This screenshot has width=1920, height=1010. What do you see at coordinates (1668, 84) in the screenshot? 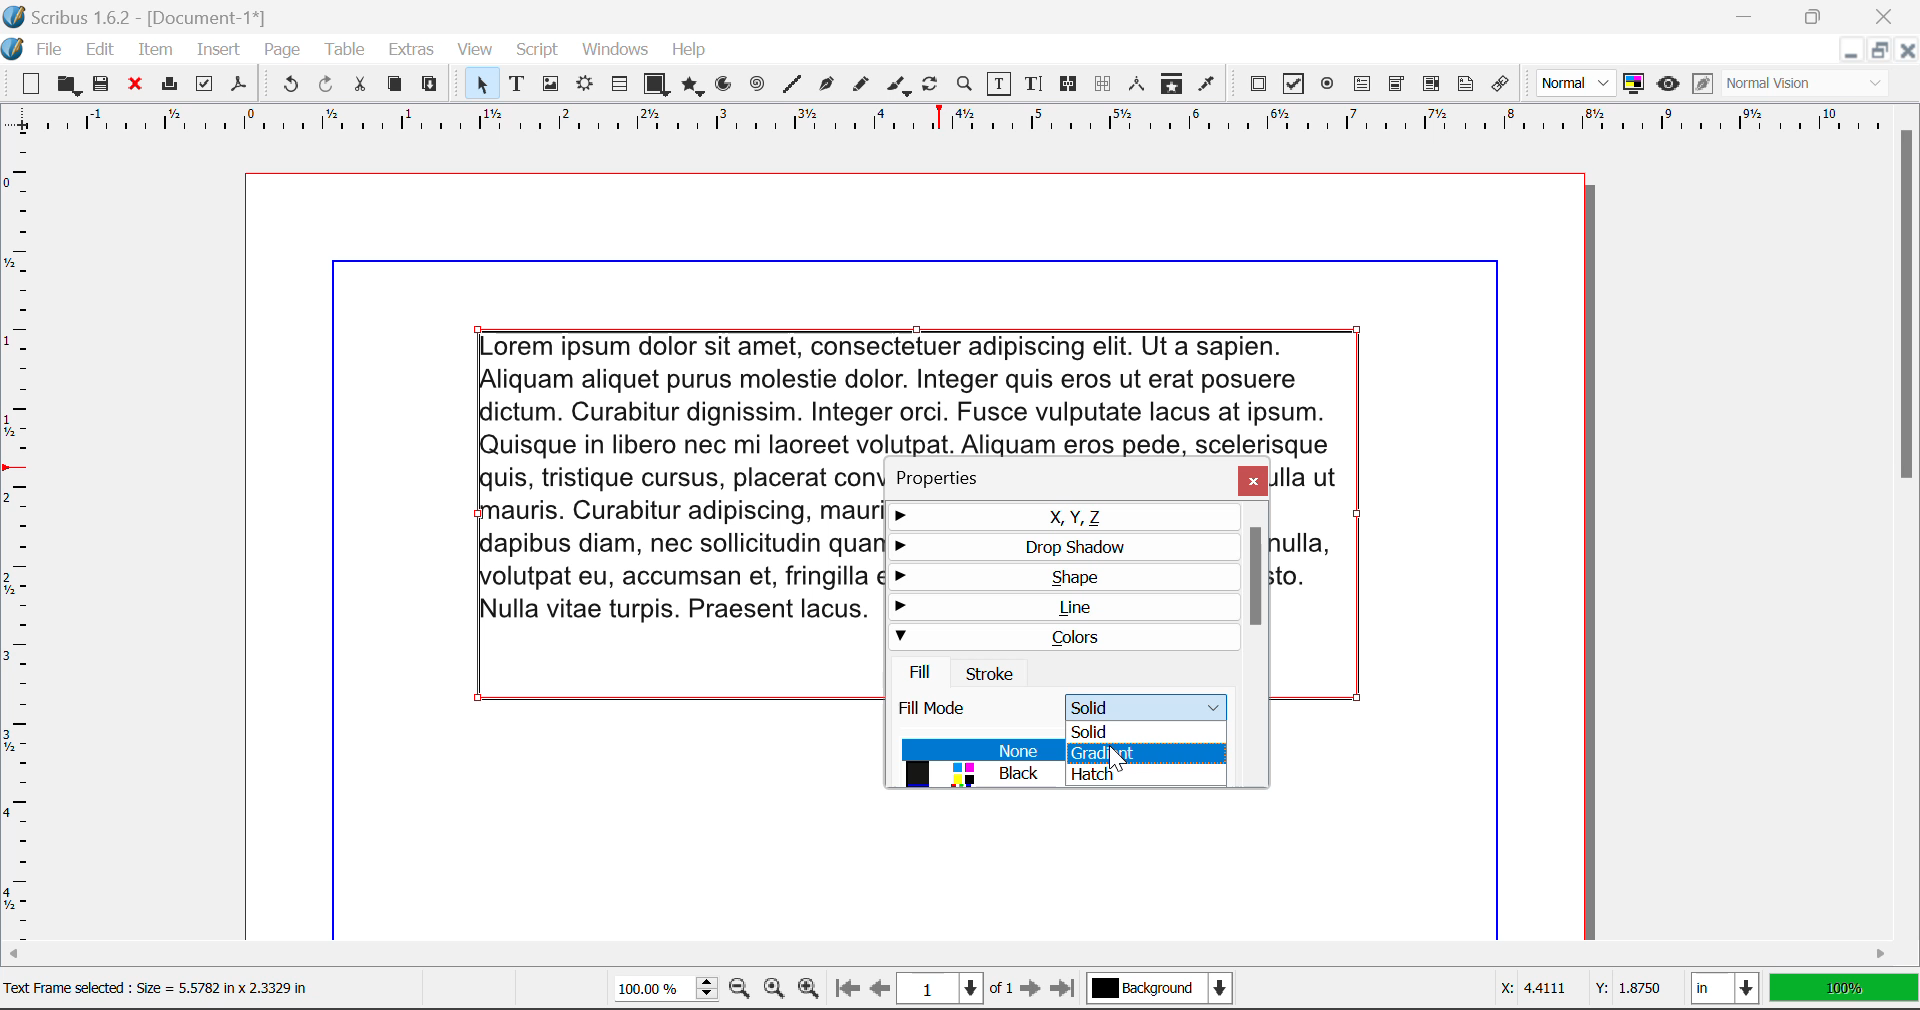
I see `Preview Mode` at bounding box center [1668, 84].